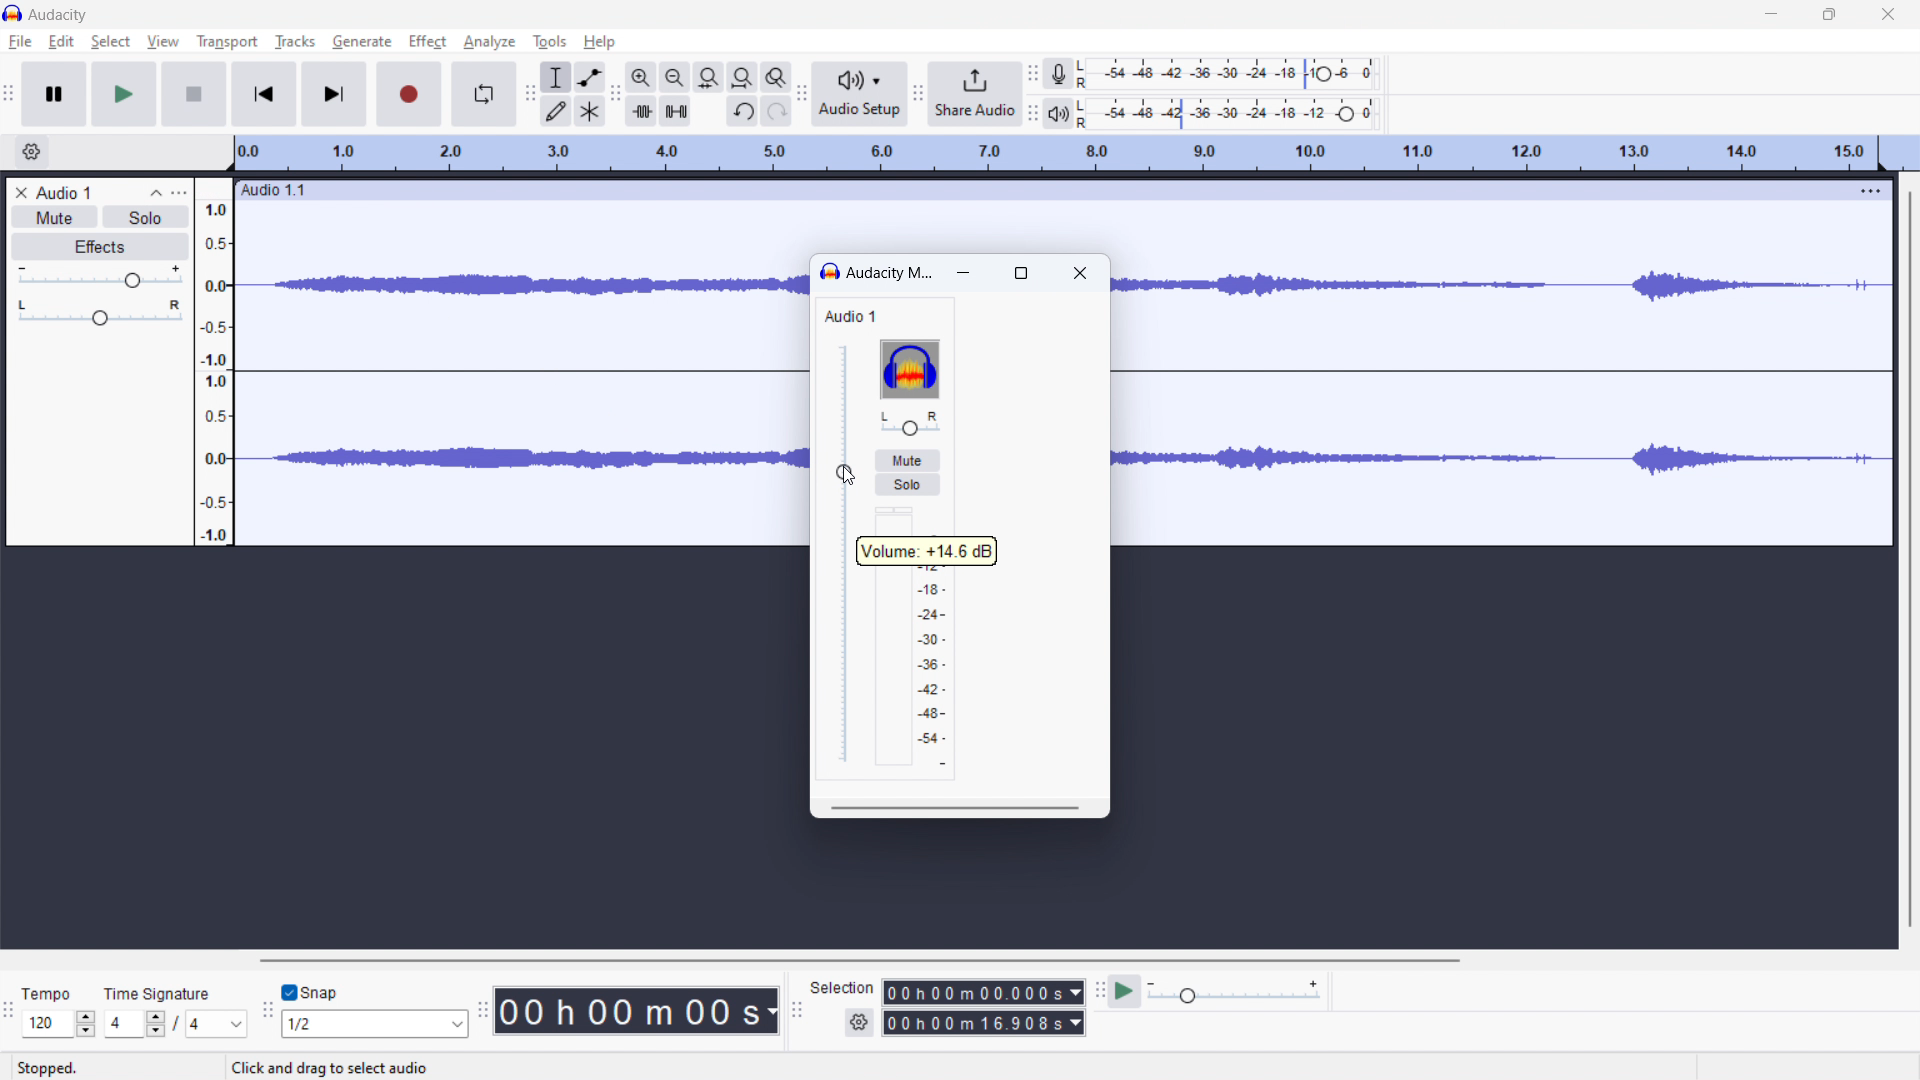 The height and width of the screenshot is (1080, 1920). Describe the element at coordinates (843, 474) in the screenshot. I see `cursor` at that location.